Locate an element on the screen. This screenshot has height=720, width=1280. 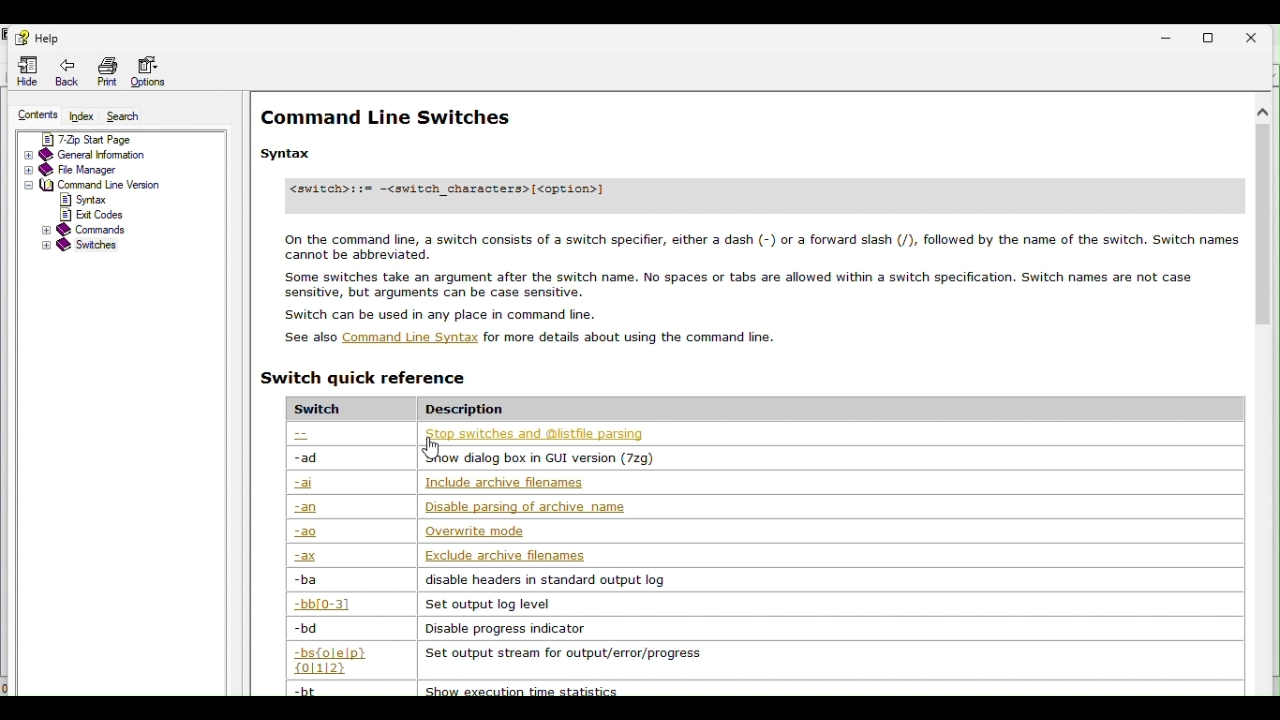
Switches is located at coordinates (81, 247).